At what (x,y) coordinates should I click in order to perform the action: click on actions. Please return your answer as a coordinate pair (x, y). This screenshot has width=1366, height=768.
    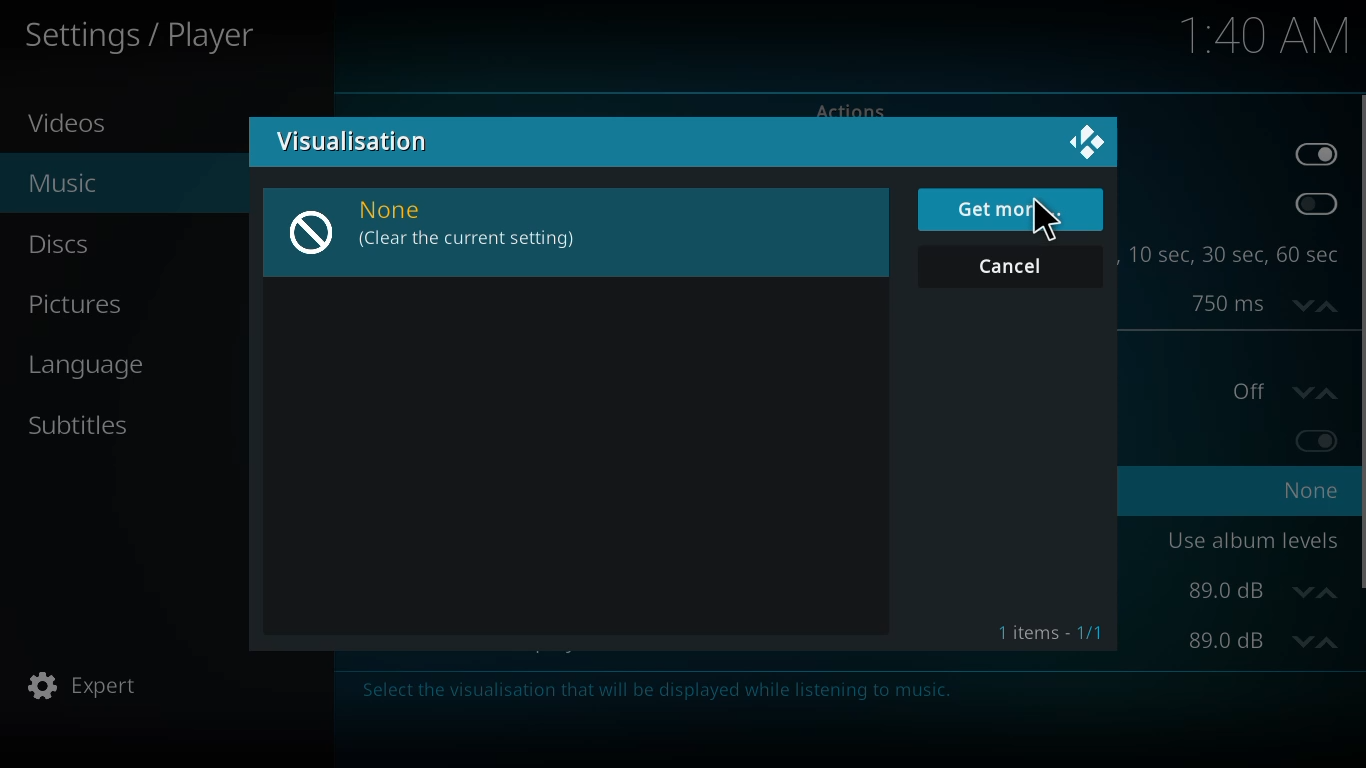
    Looking at the image, I should click on (848, 108).